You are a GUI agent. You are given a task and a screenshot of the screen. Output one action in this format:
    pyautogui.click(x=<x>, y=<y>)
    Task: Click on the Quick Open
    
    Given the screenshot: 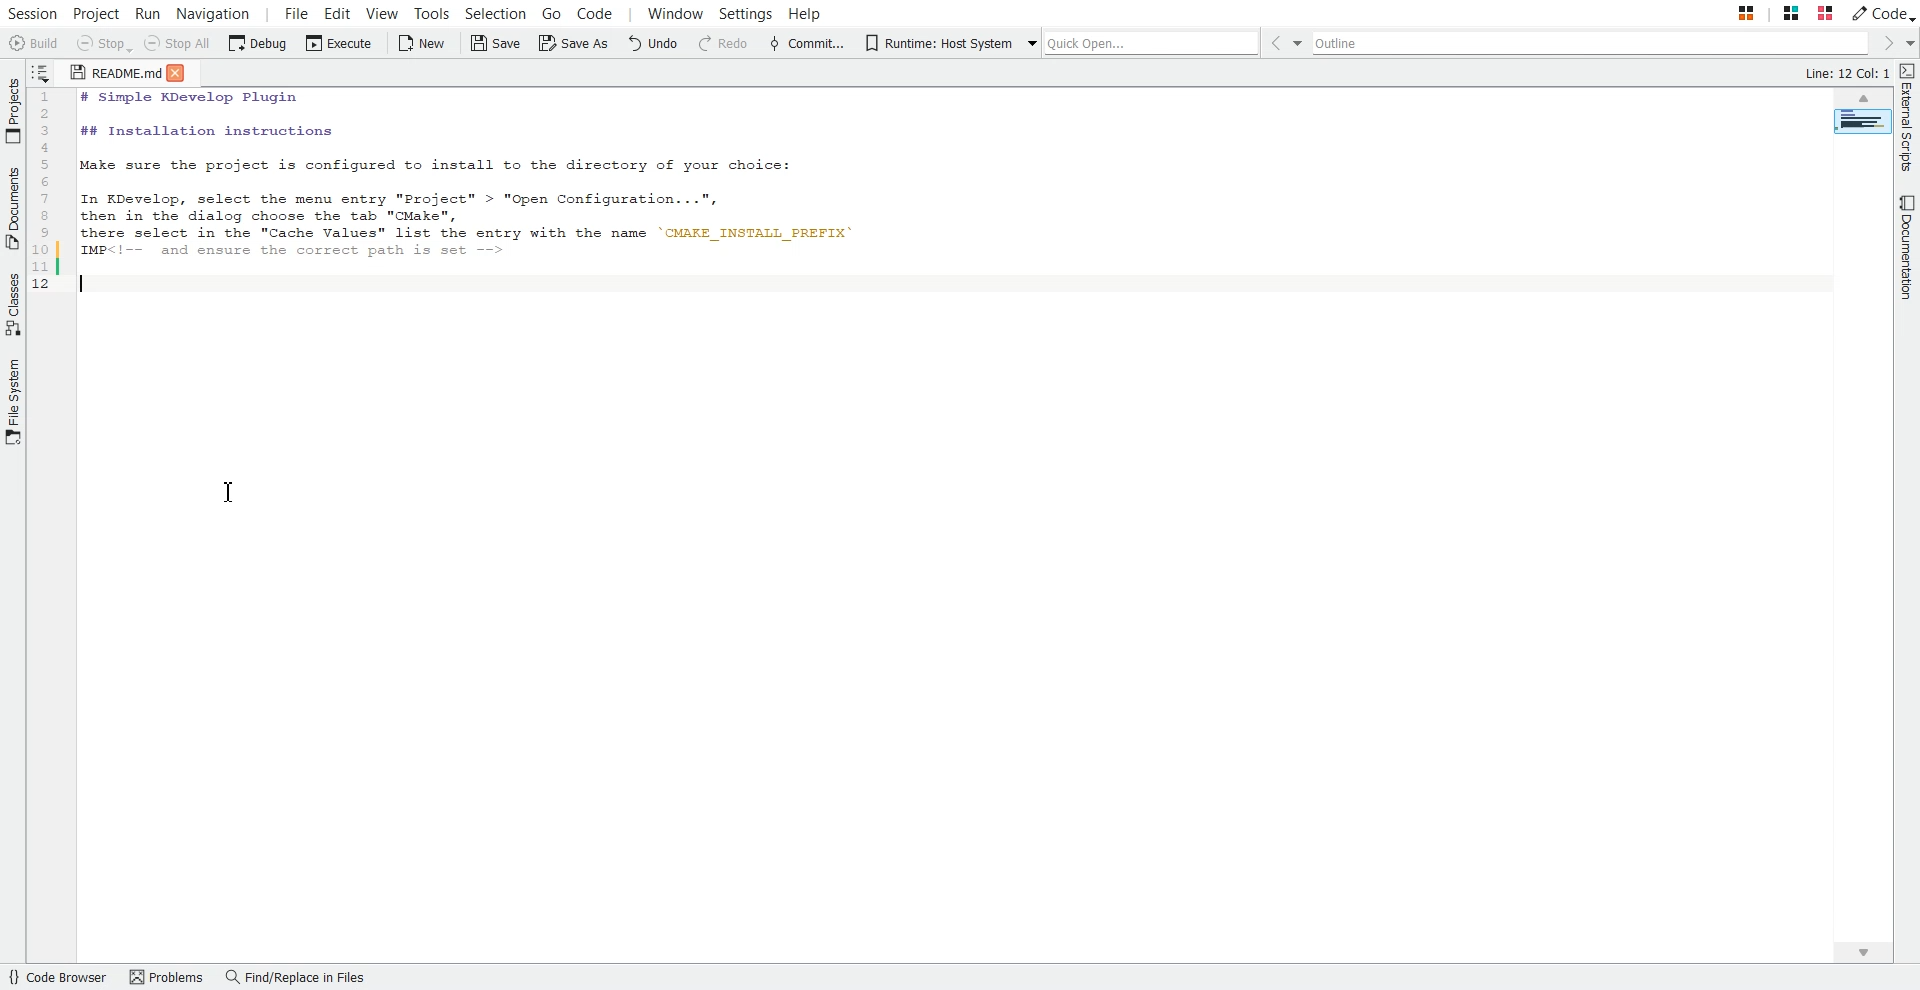 What is the action you would take?
    pyautogui.click(x=1145, y=42)
    